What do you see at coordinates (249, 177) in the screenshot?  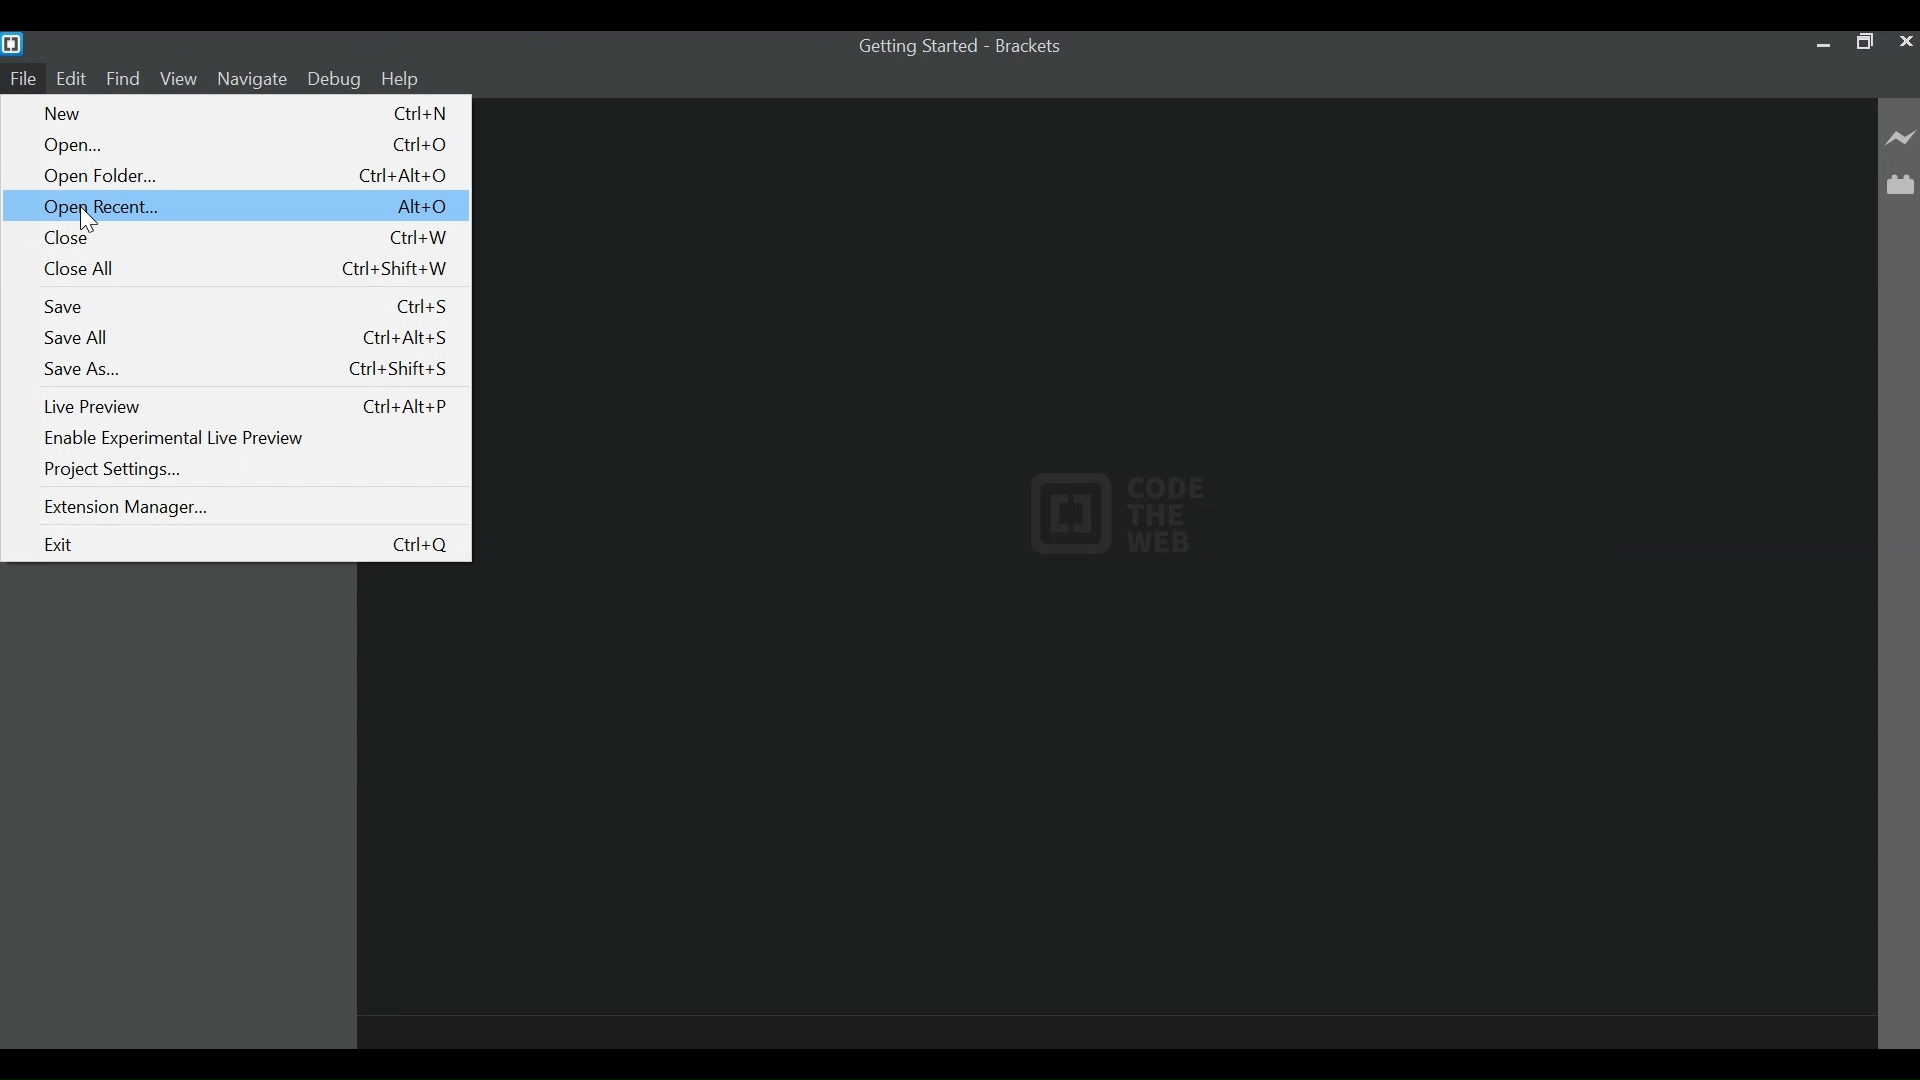 I see `Open Folder` at bounding box center [249, 177].